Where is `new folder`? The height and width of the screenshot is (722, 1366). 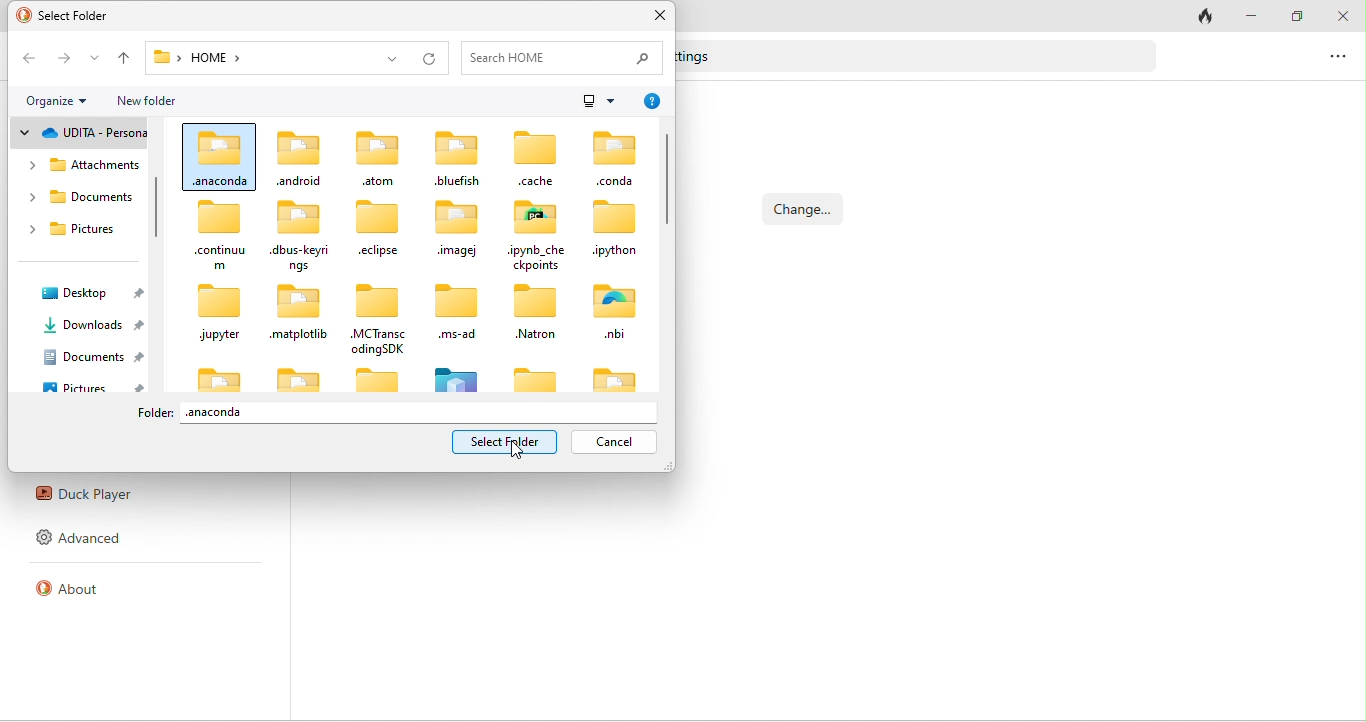 new folder is located at coordinates (147, 100).